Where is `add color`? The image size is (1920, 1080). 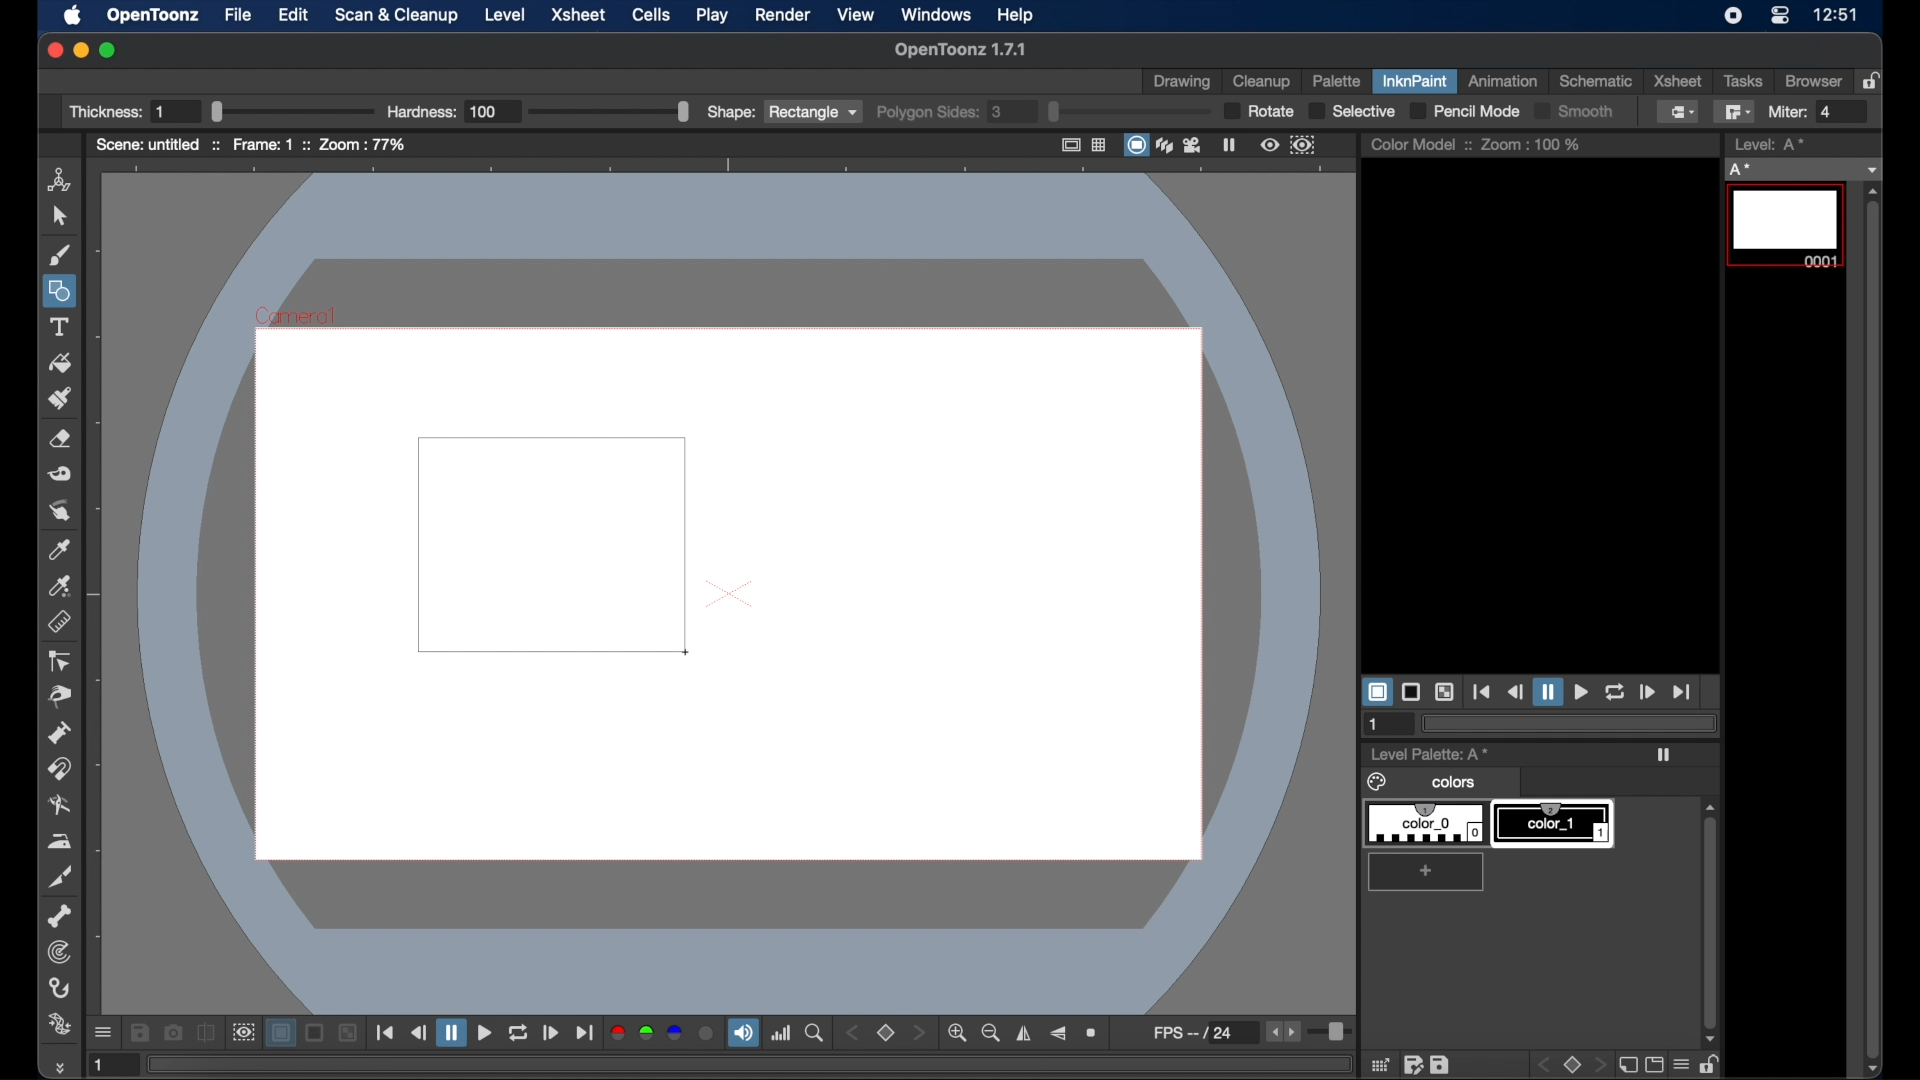
add color is located at coordinates (1428, 872).